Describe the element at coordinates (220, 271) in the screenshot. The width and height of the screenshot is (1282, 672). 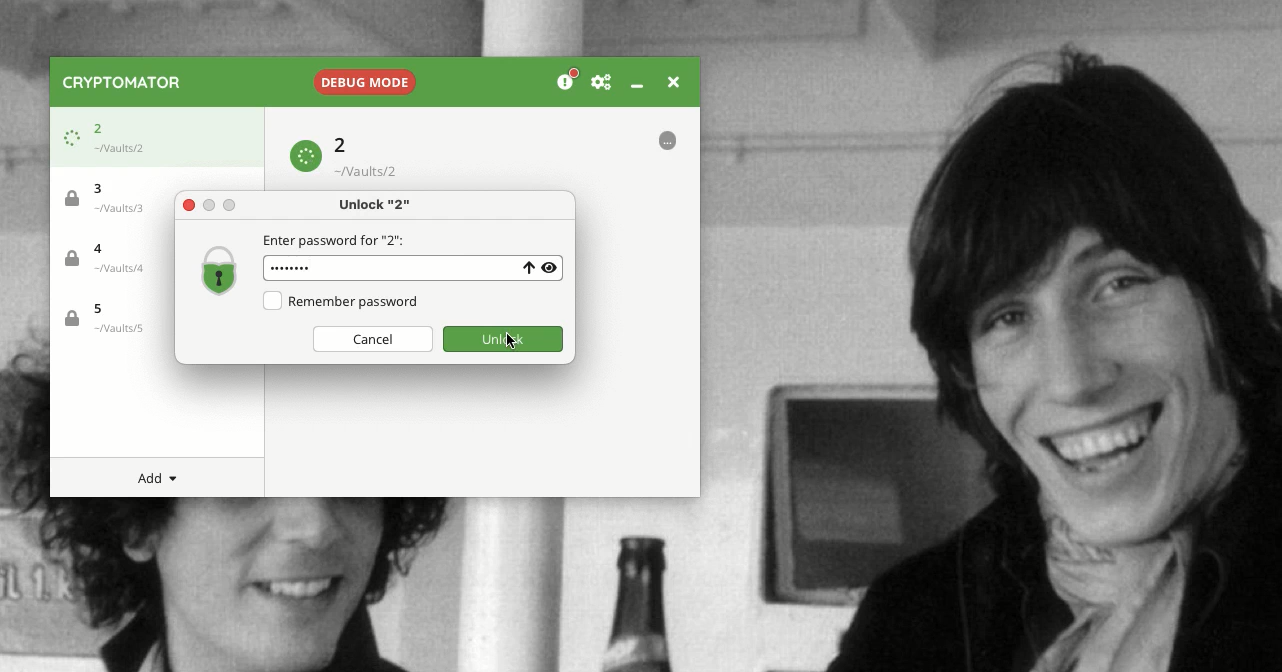
I see `Locked` at that location.